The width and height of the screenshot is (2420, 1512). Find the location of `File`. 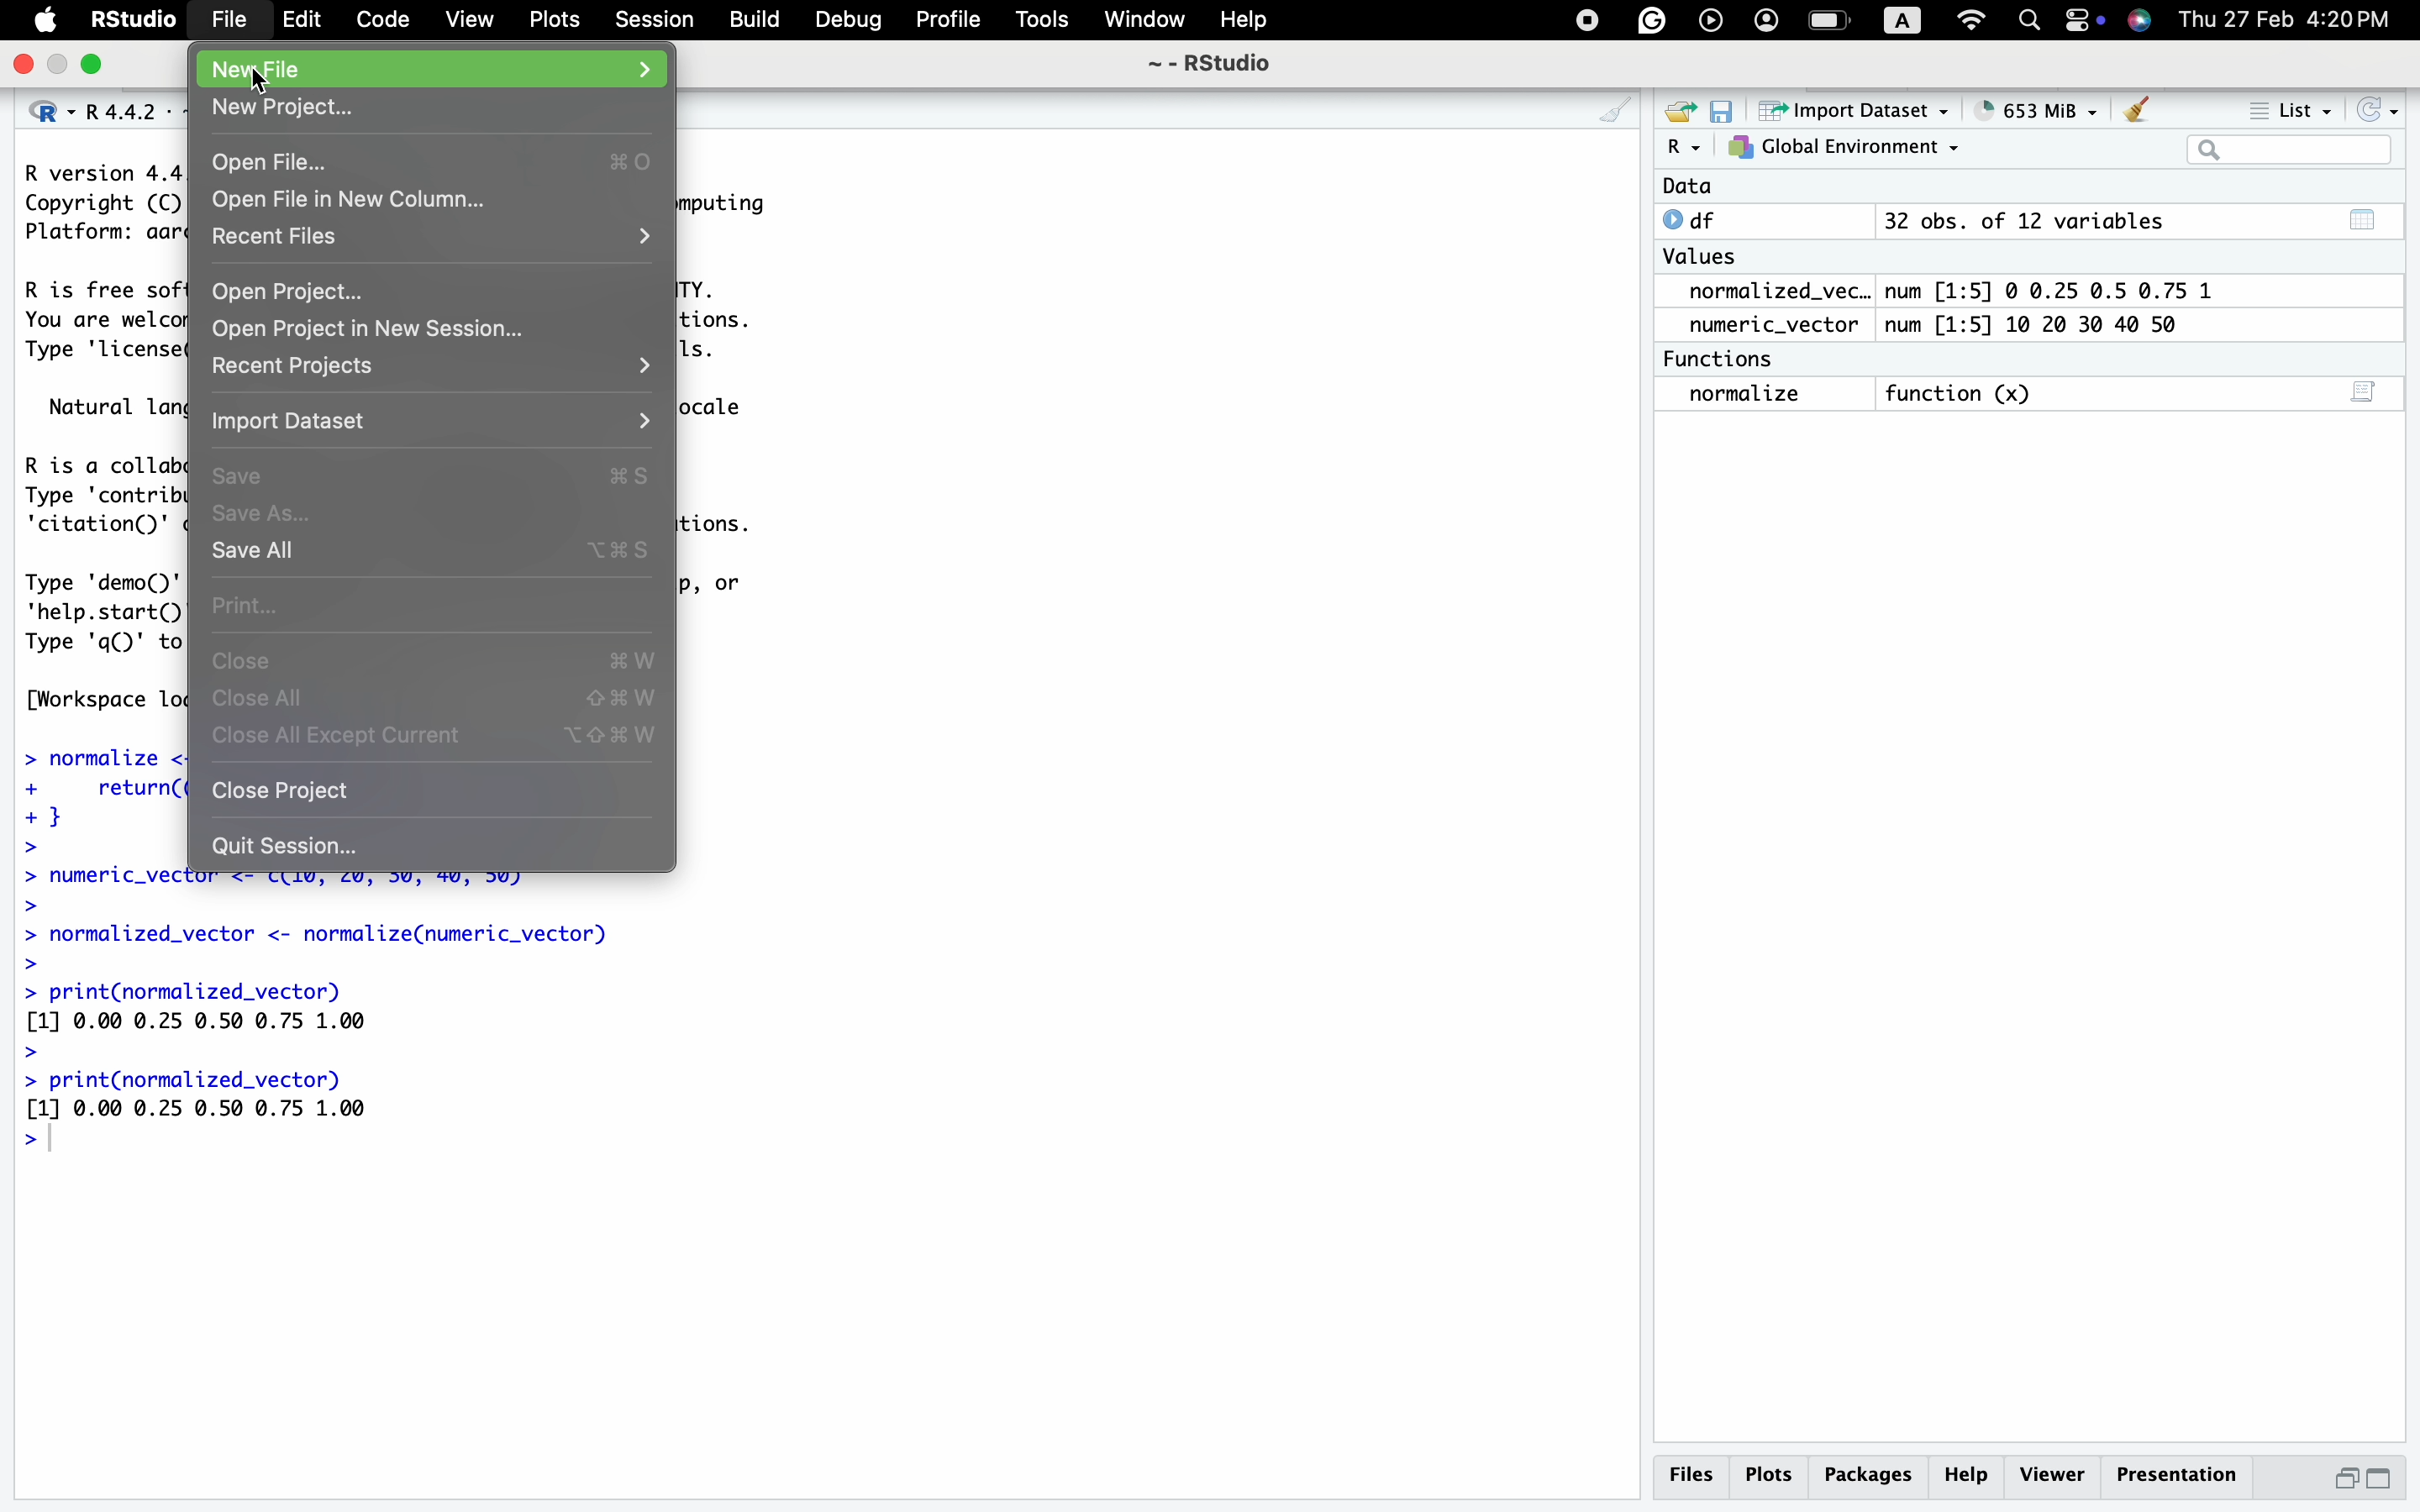

File is located at coordinates (232, 22).